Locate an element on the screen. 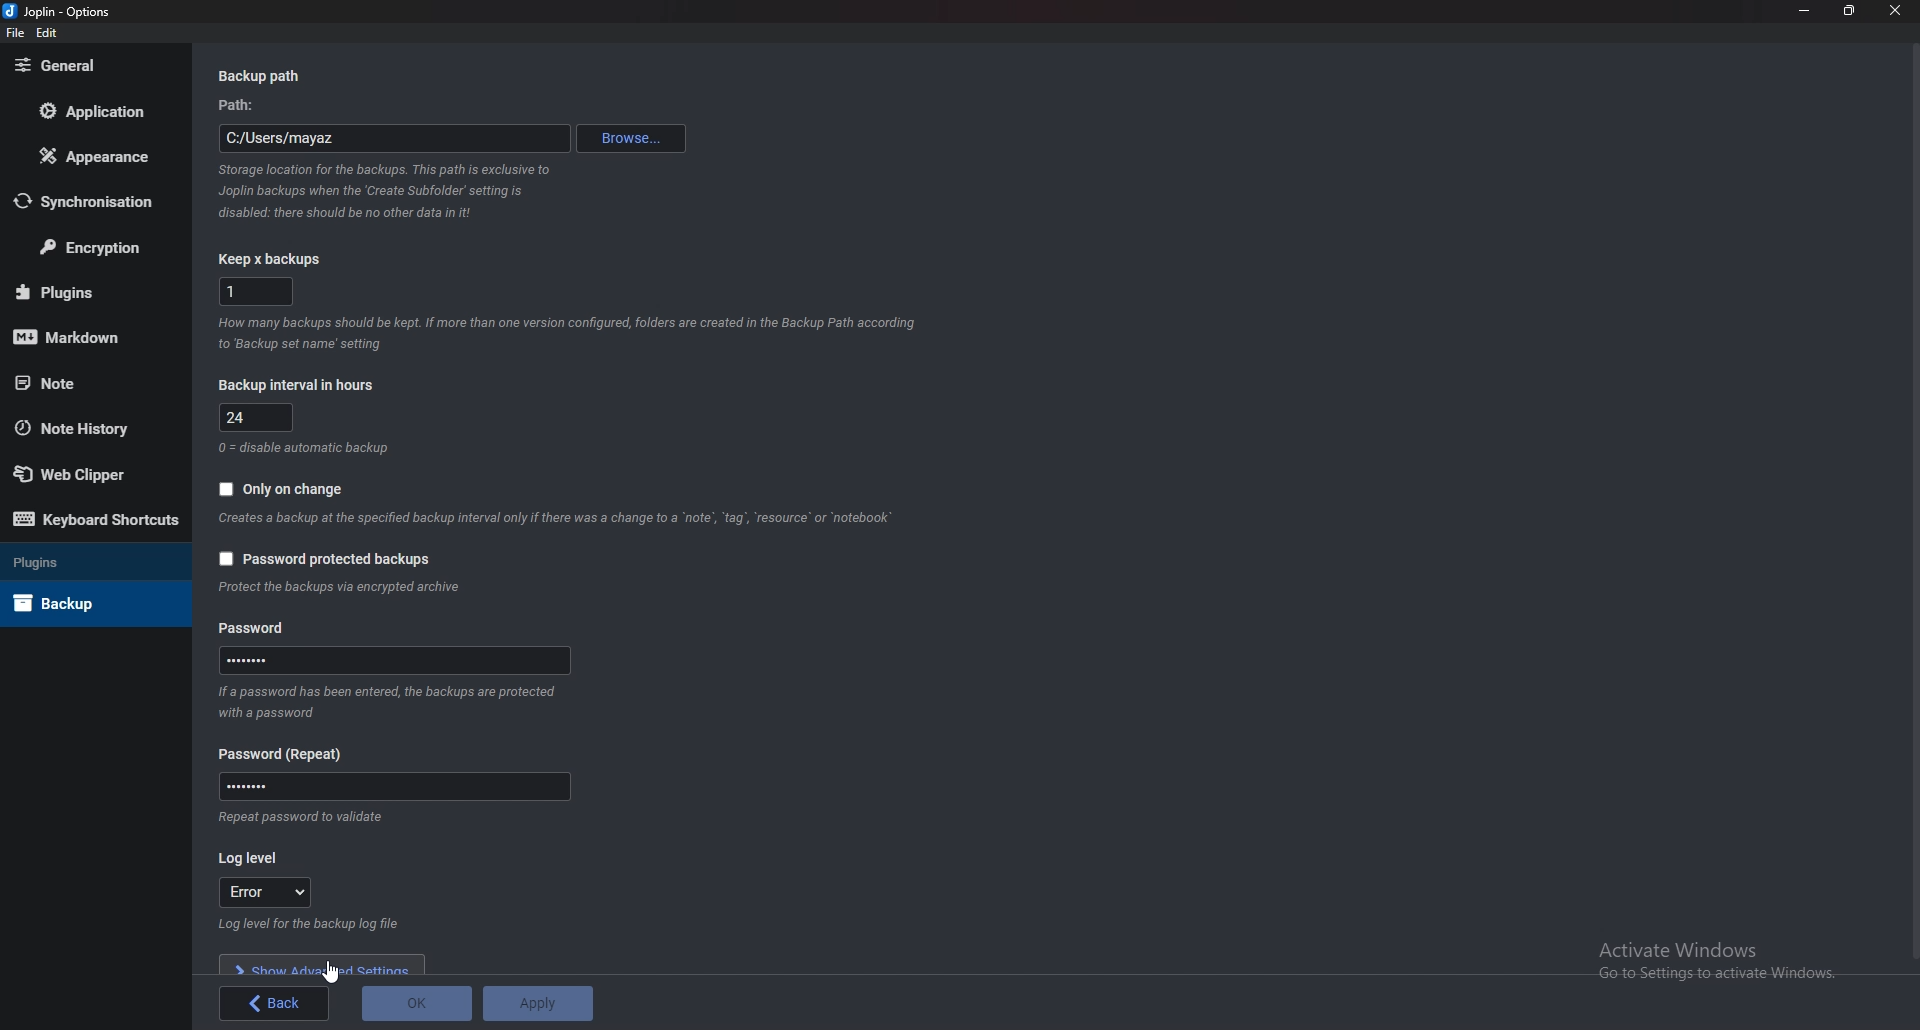 The image size is (1920, 1030). Password is located at coordinates (396, 661).